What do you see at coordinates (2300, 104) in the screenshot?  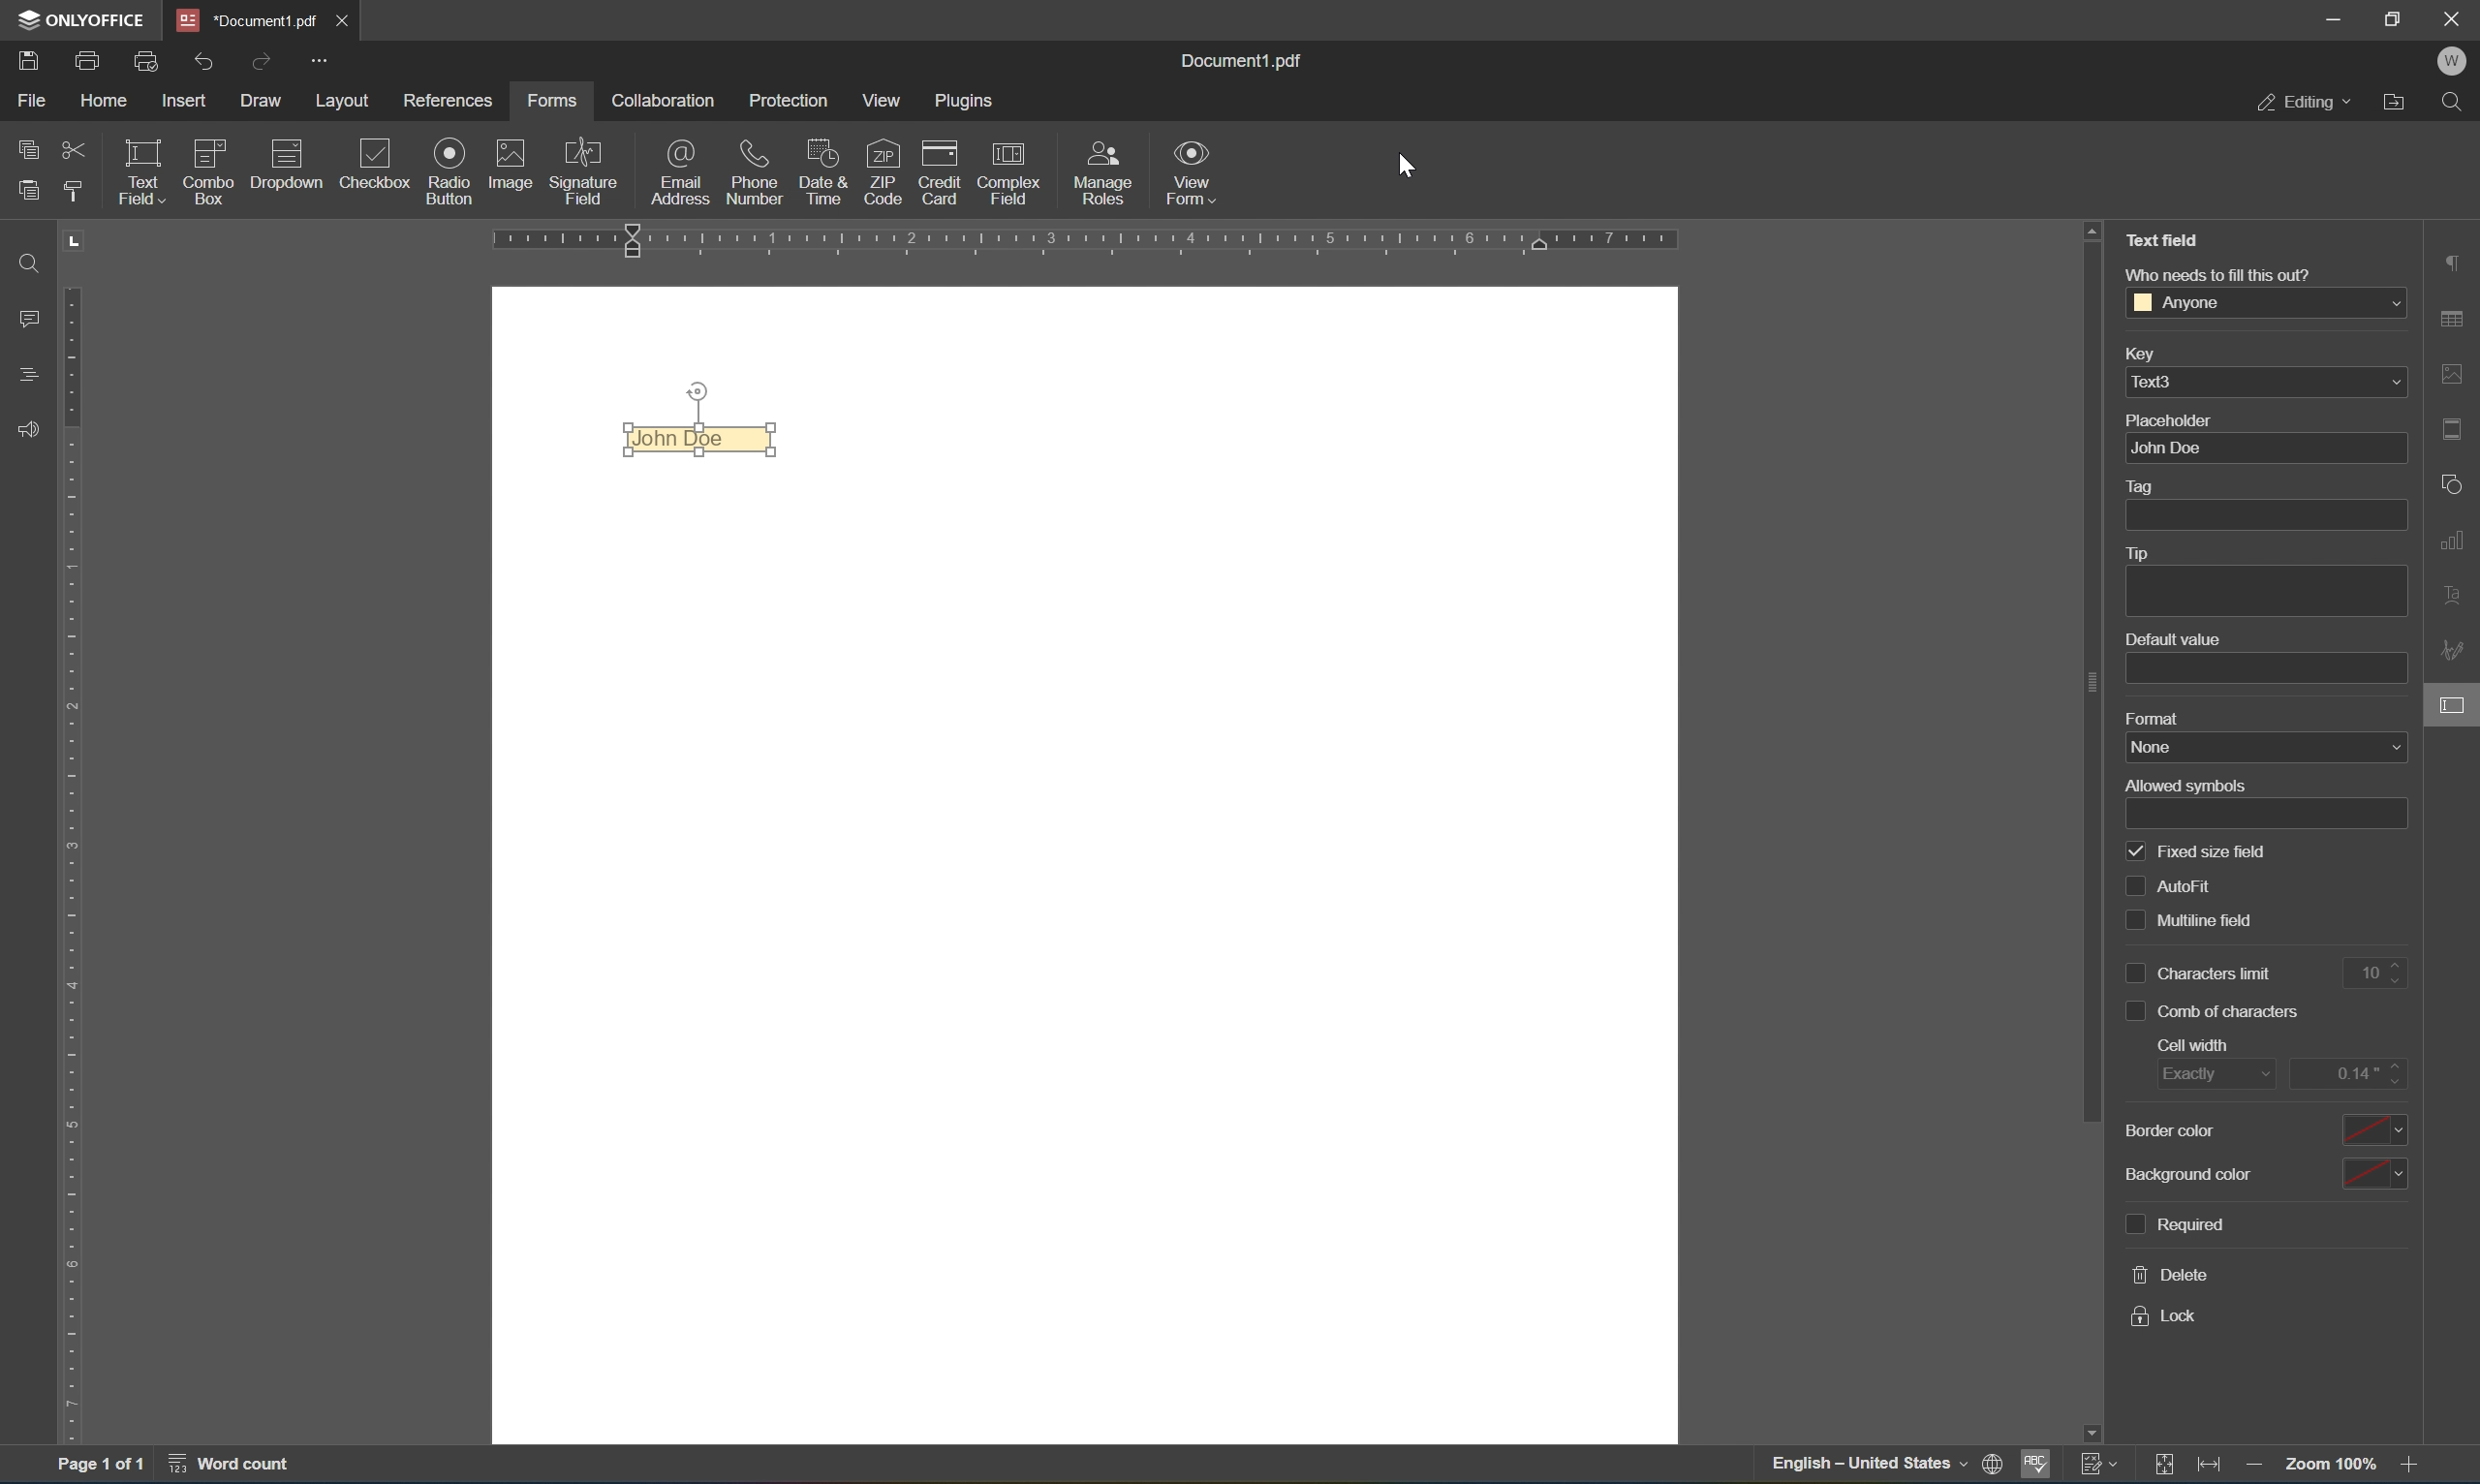 I see `editing` at bounding box center [2300, 104].